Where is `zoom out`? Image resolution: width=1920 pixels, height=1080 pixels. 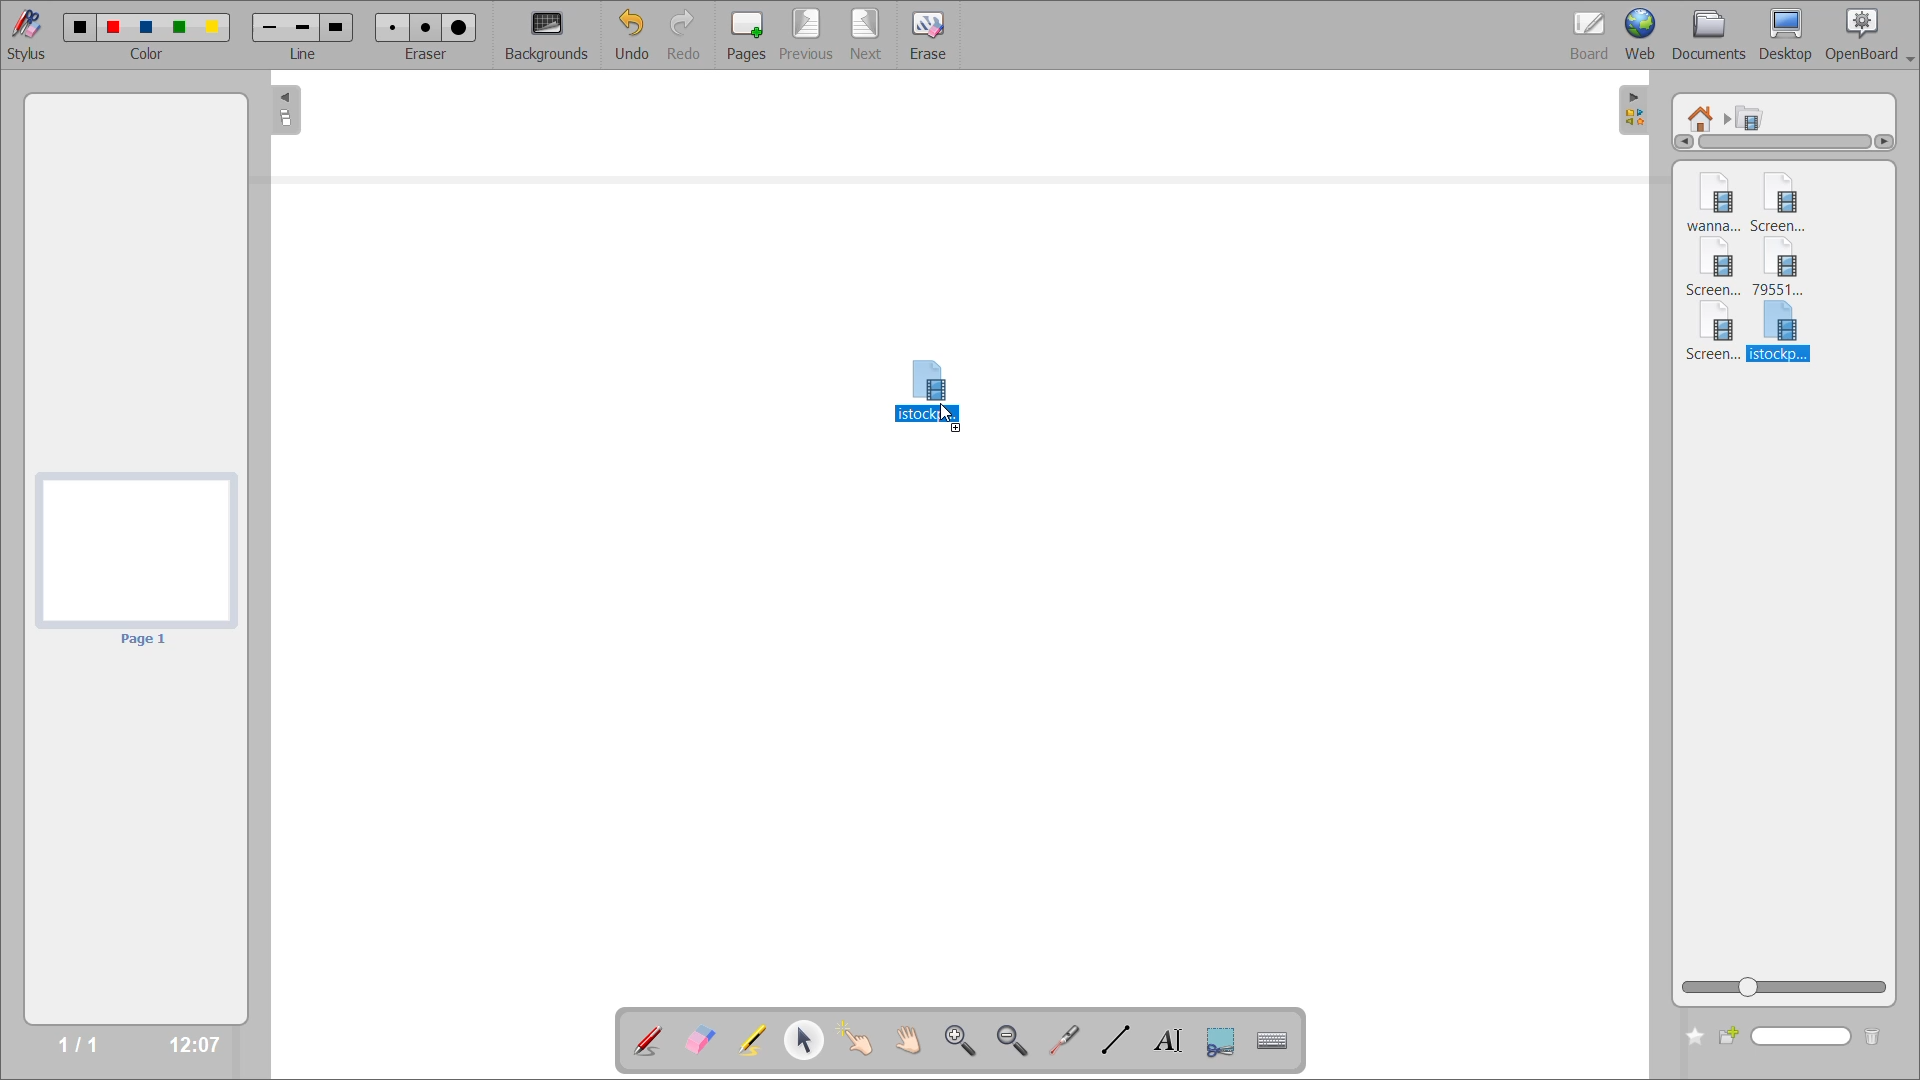 zoom out is located at coordinates (1014, 1040).